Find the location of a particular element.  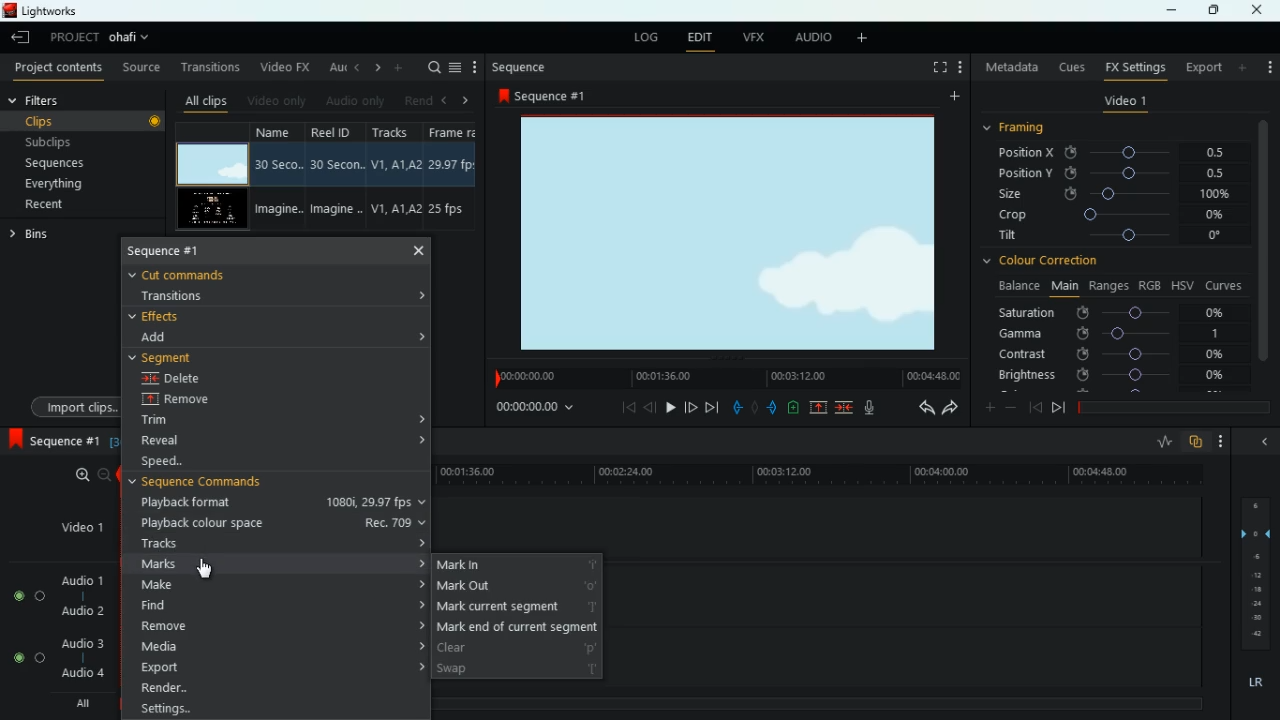

delete is located at coordinates (172, 380).